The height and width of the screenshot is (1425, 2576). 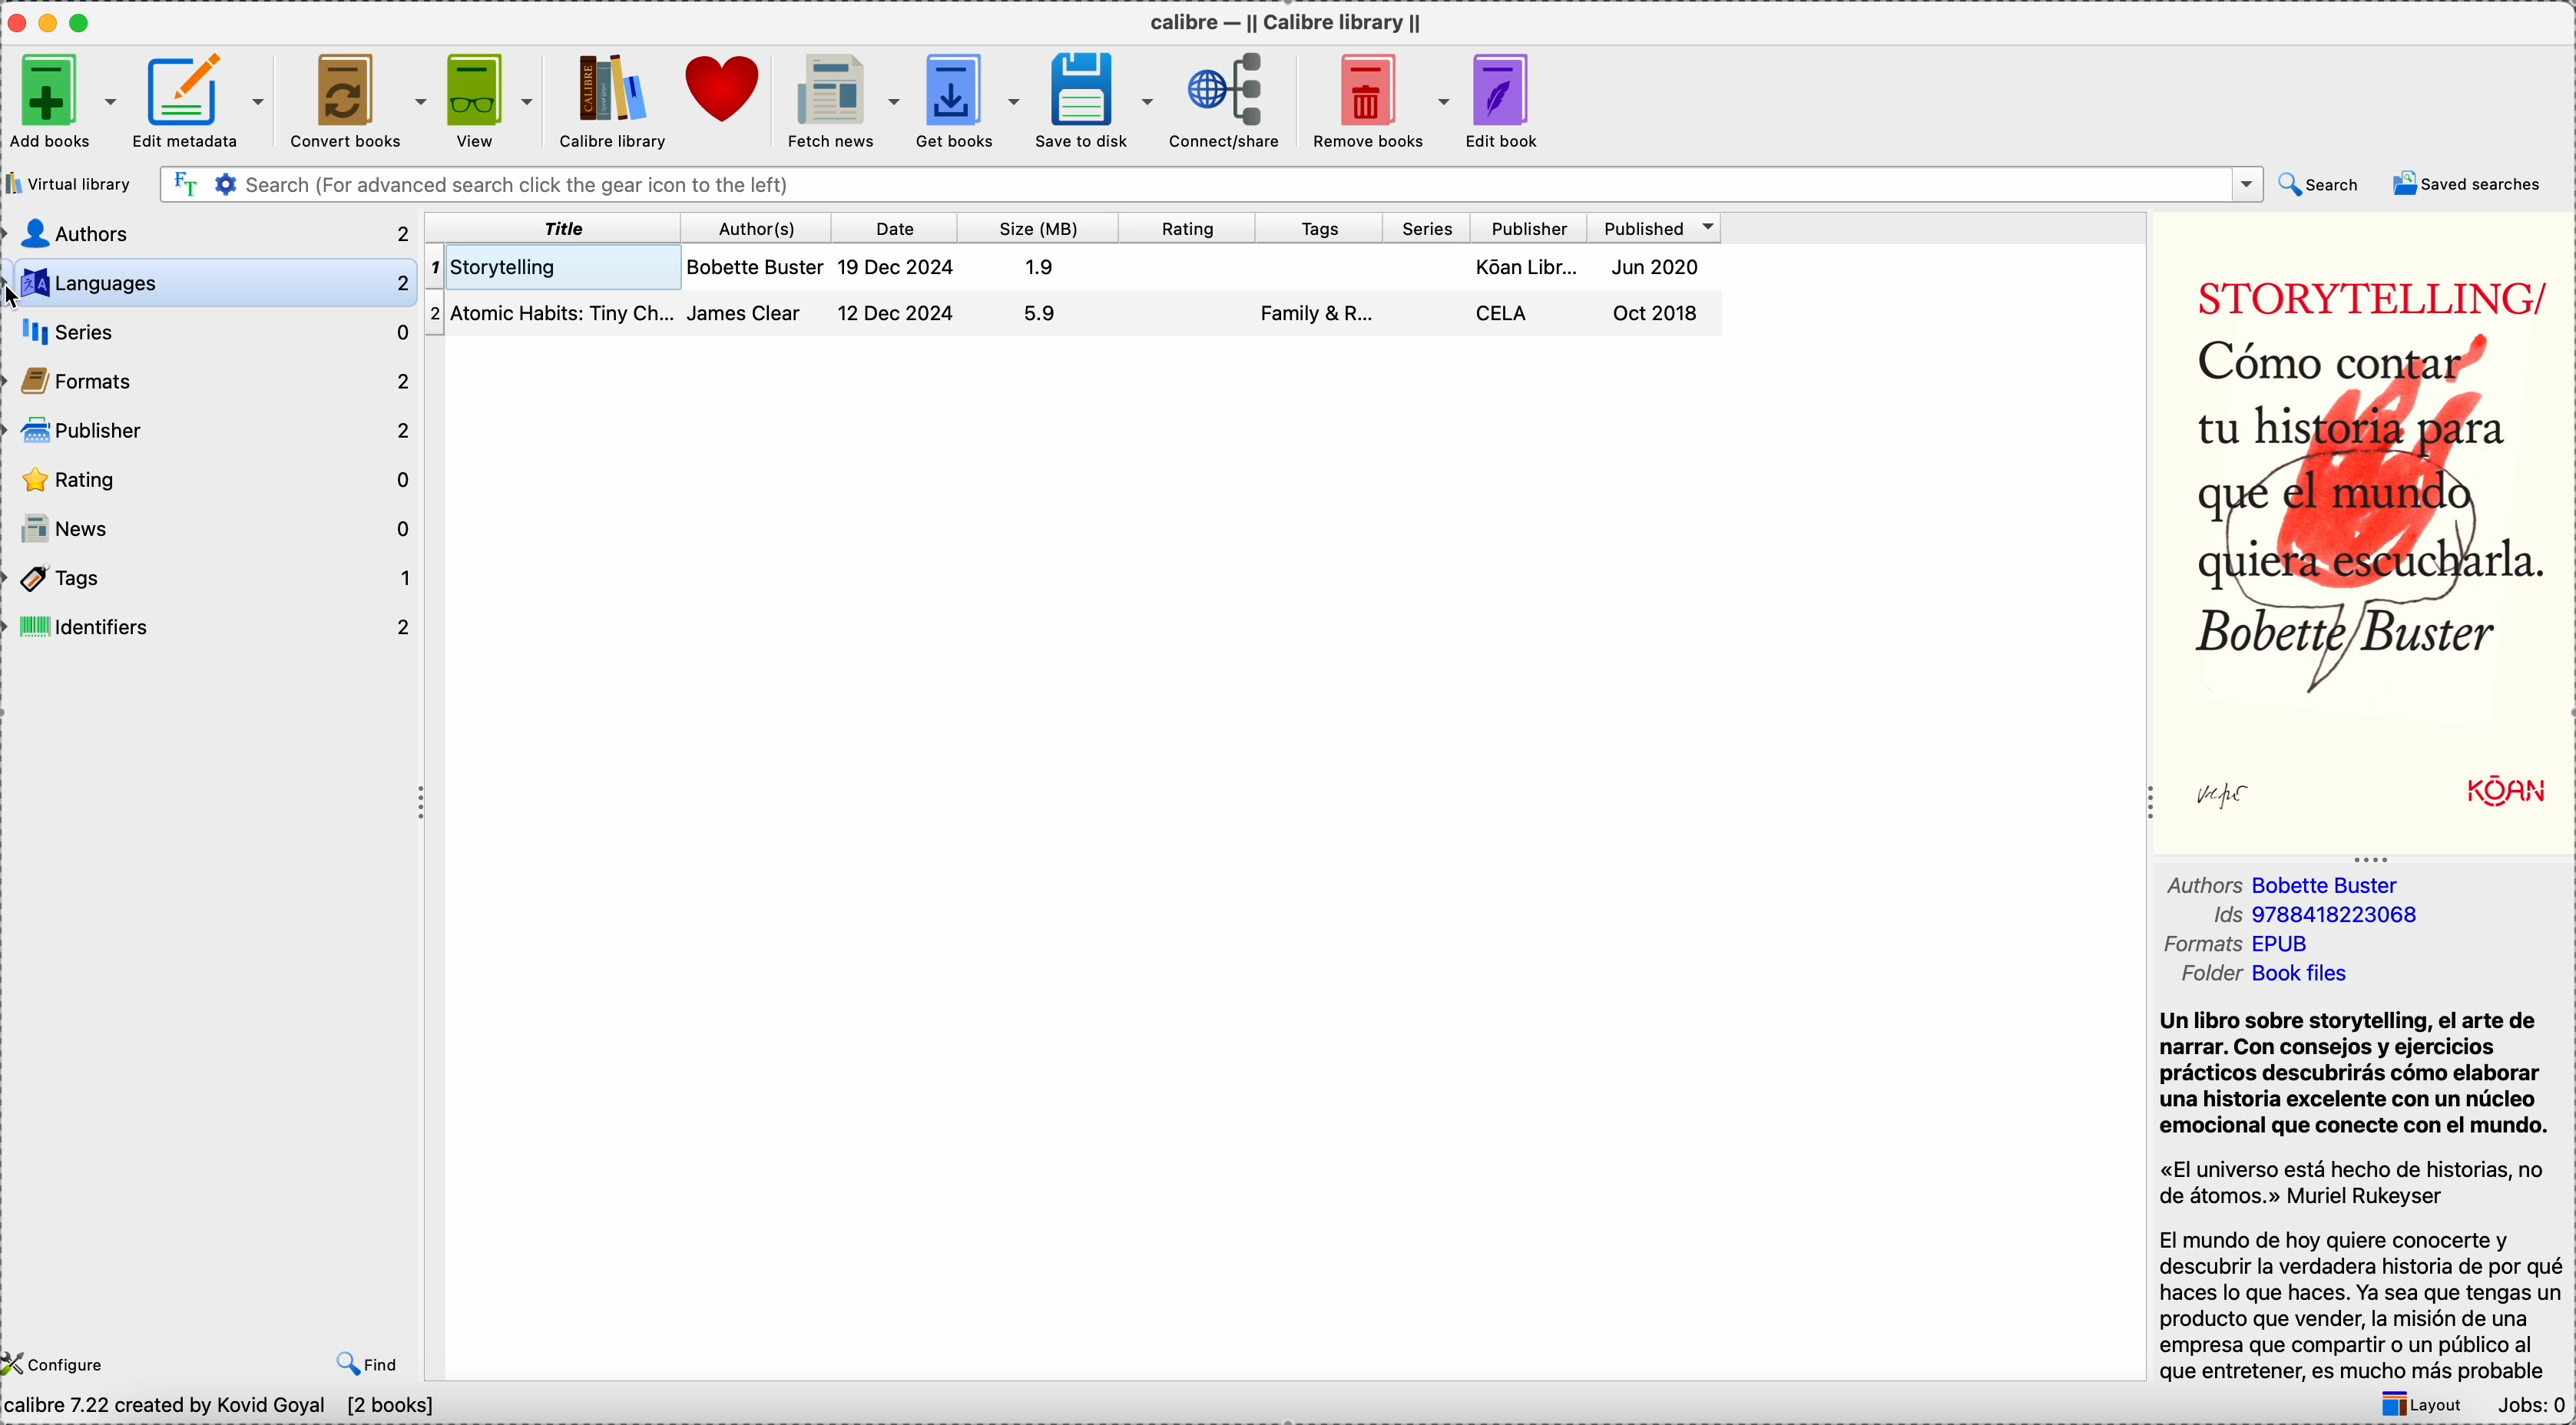 What do you see at coordinates (211, 379) in the screenshot?
I see `formats` at bounding box center [211, 379].